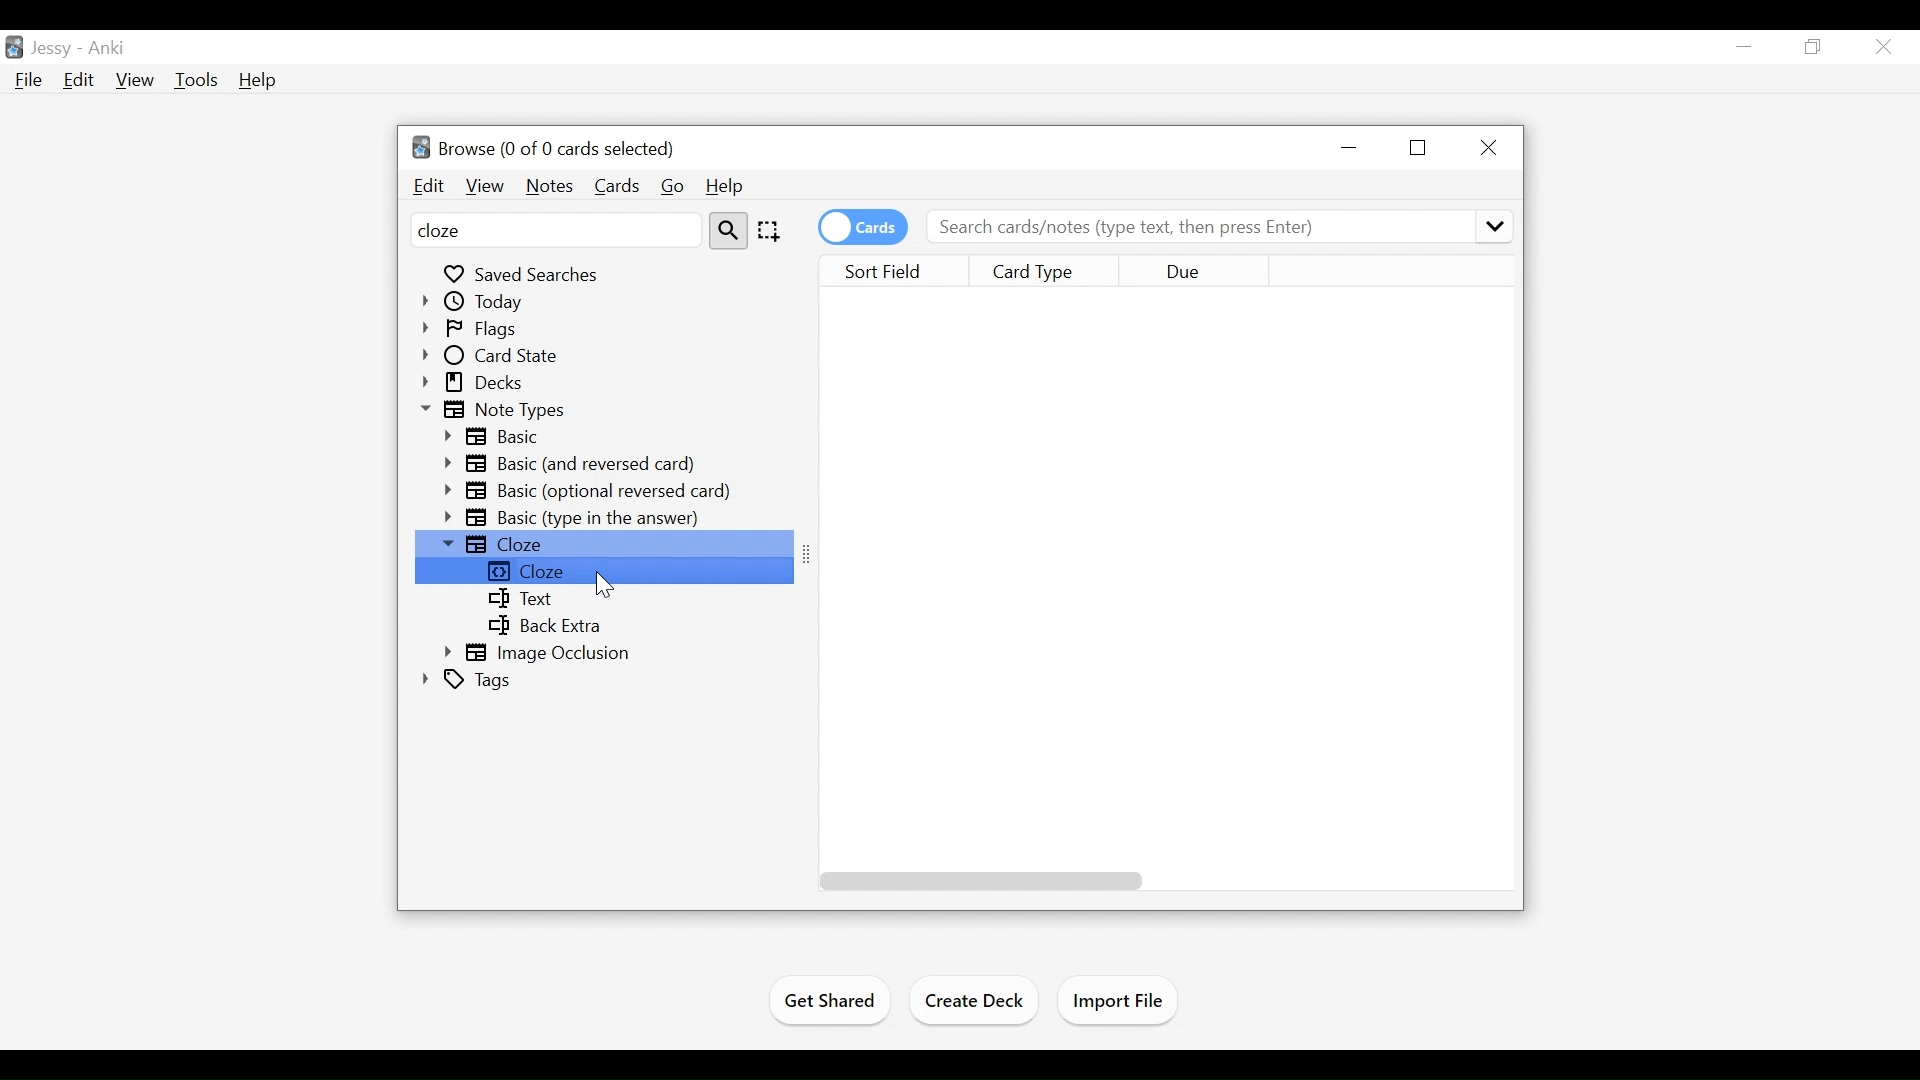 The width and height of the screenshot is (1920, 1080). What do you see at coordinates (1420, 148) in the screenshot?
I see `Restore` at bounding box center [1420, 148].